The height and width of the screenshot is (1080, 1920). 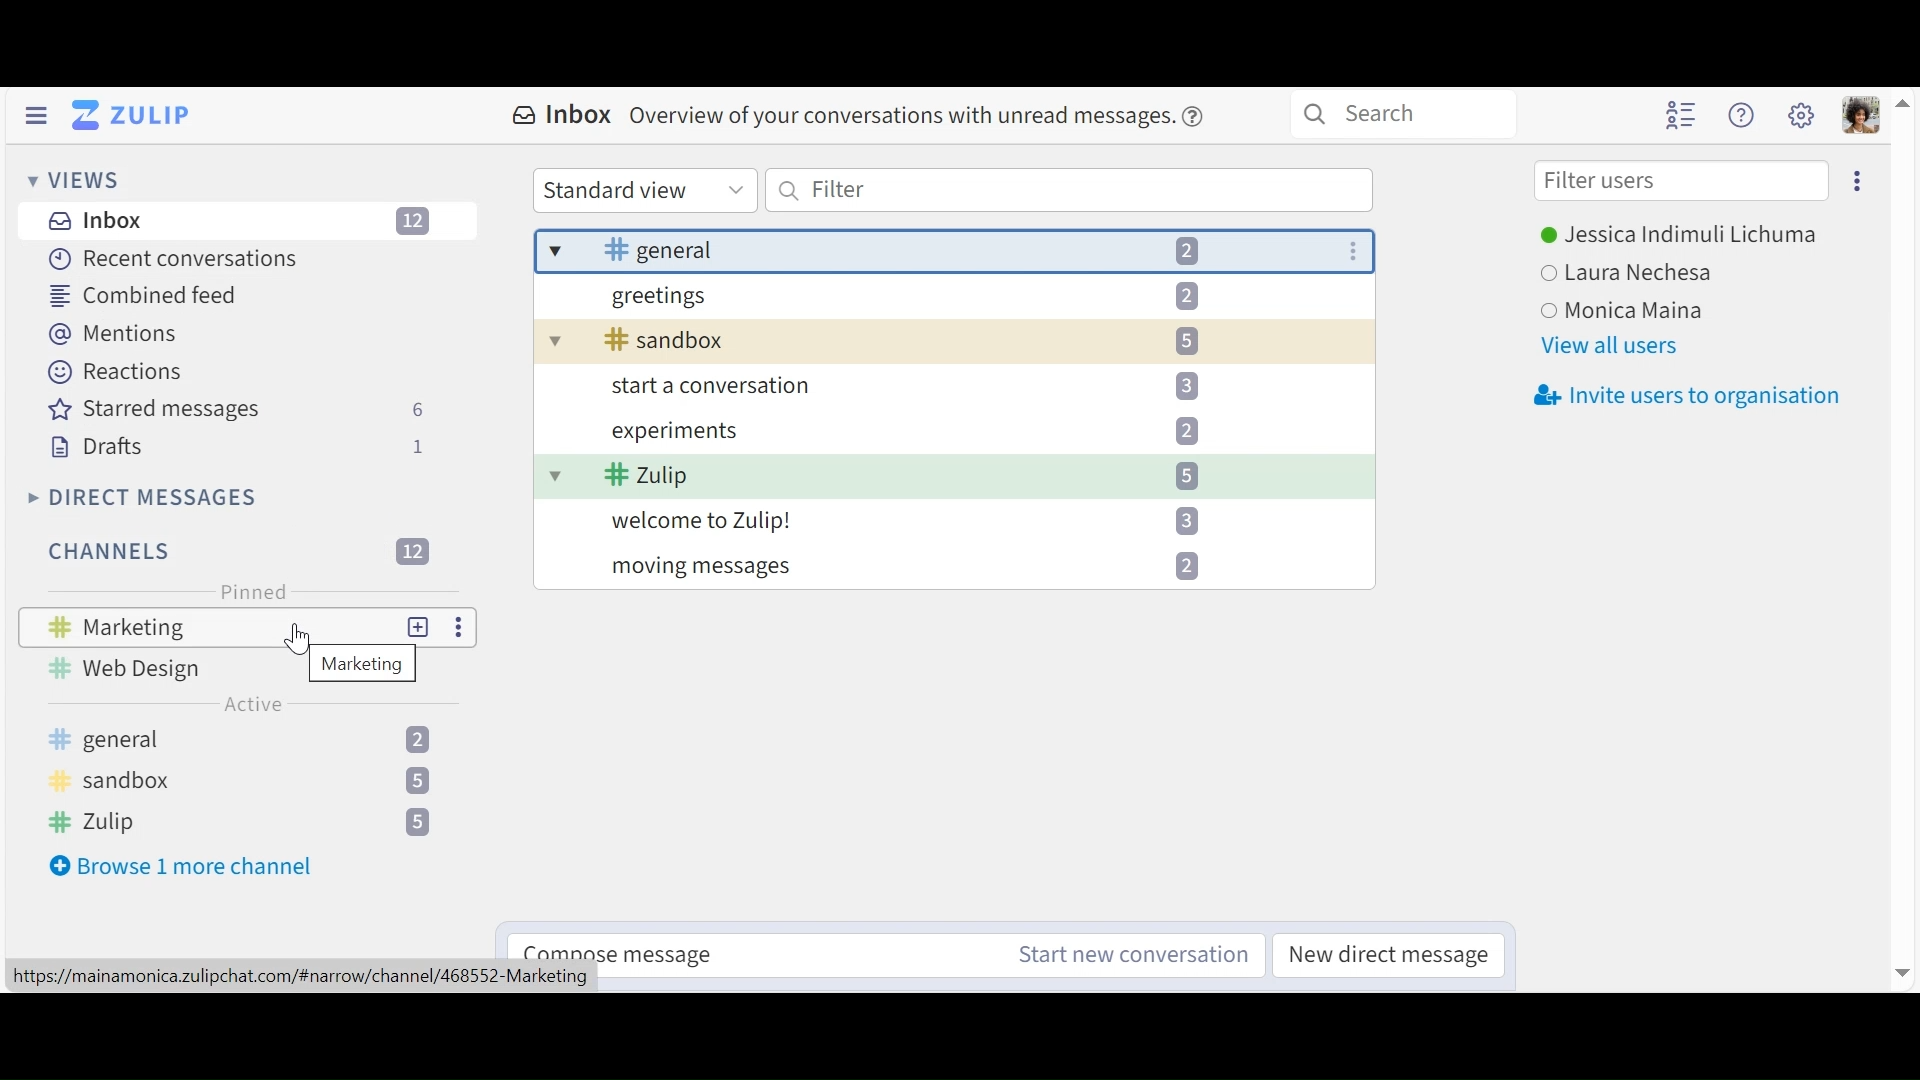 What do you see at coordinates (237, 410) in the screenshot?
I see `Starred messages` at bounding box center [237, 410].